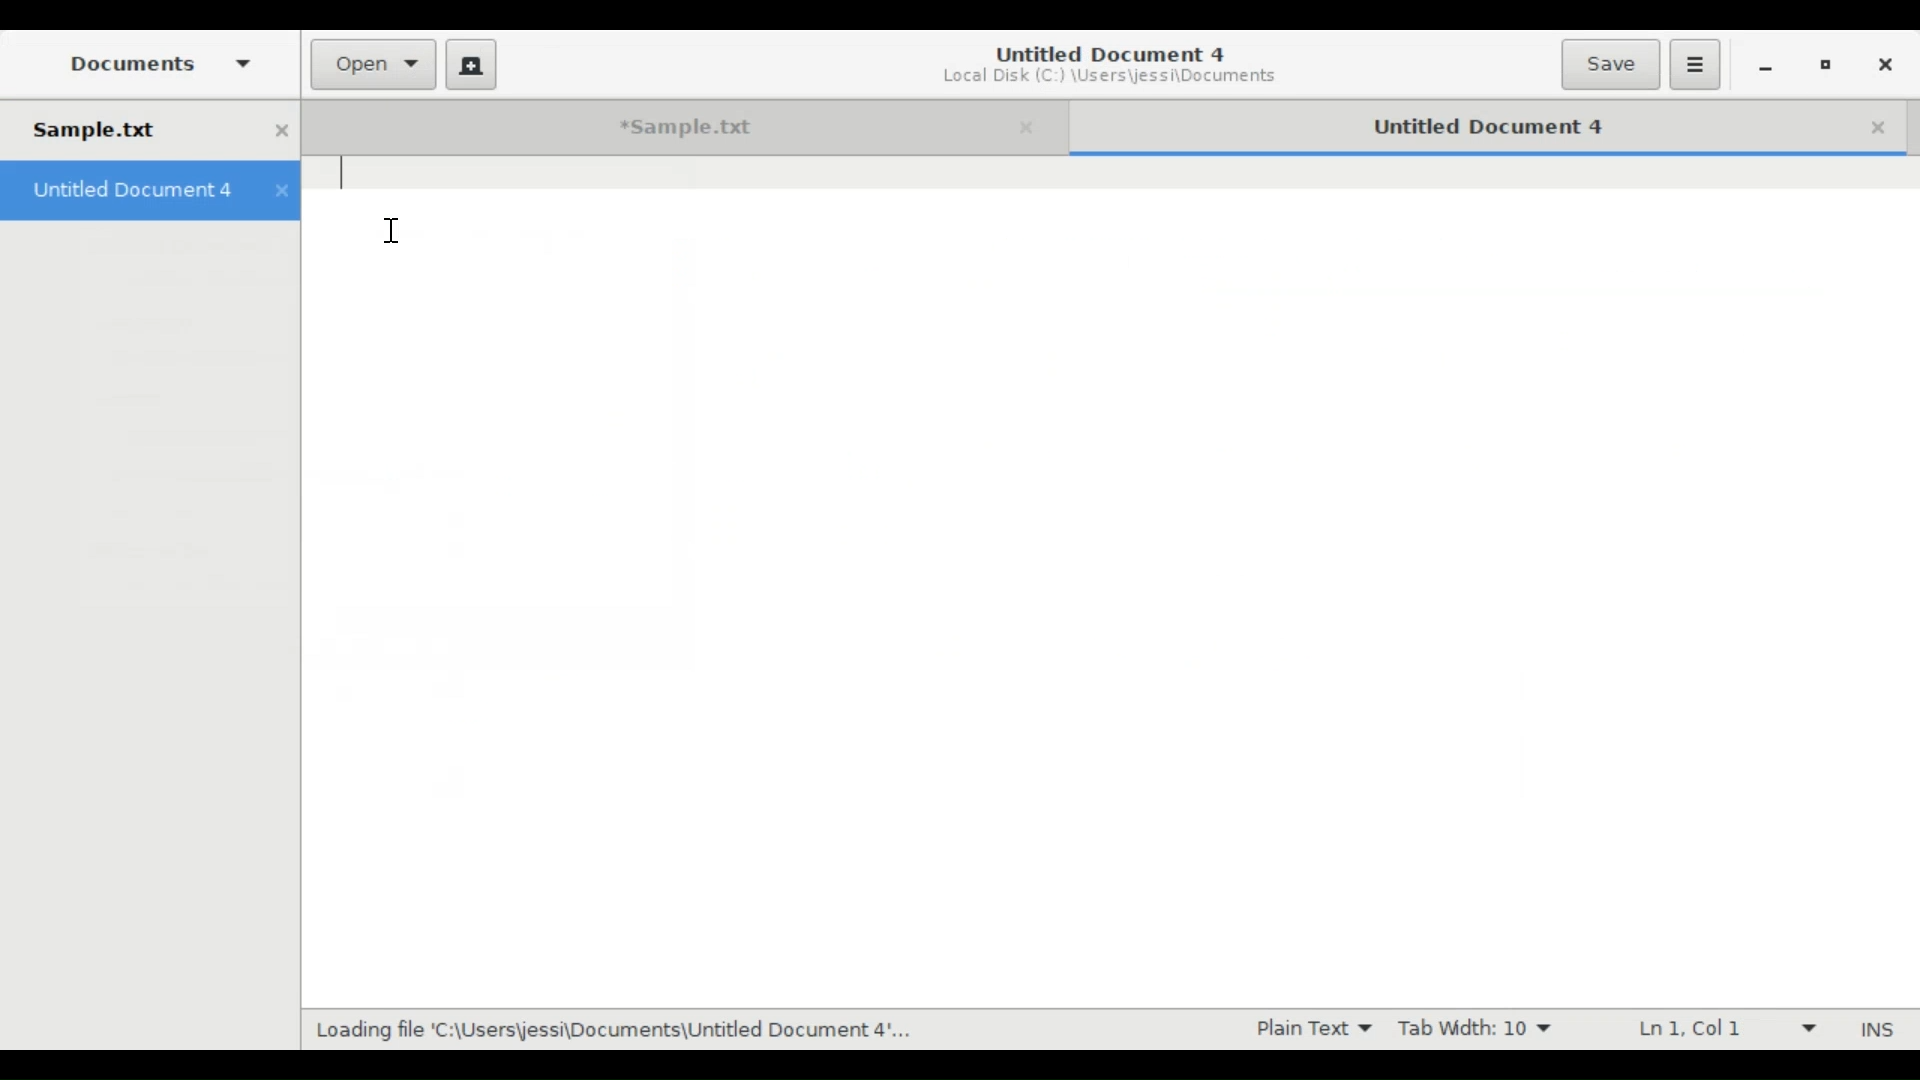  I want to click on INS, so click(1880, 1029).